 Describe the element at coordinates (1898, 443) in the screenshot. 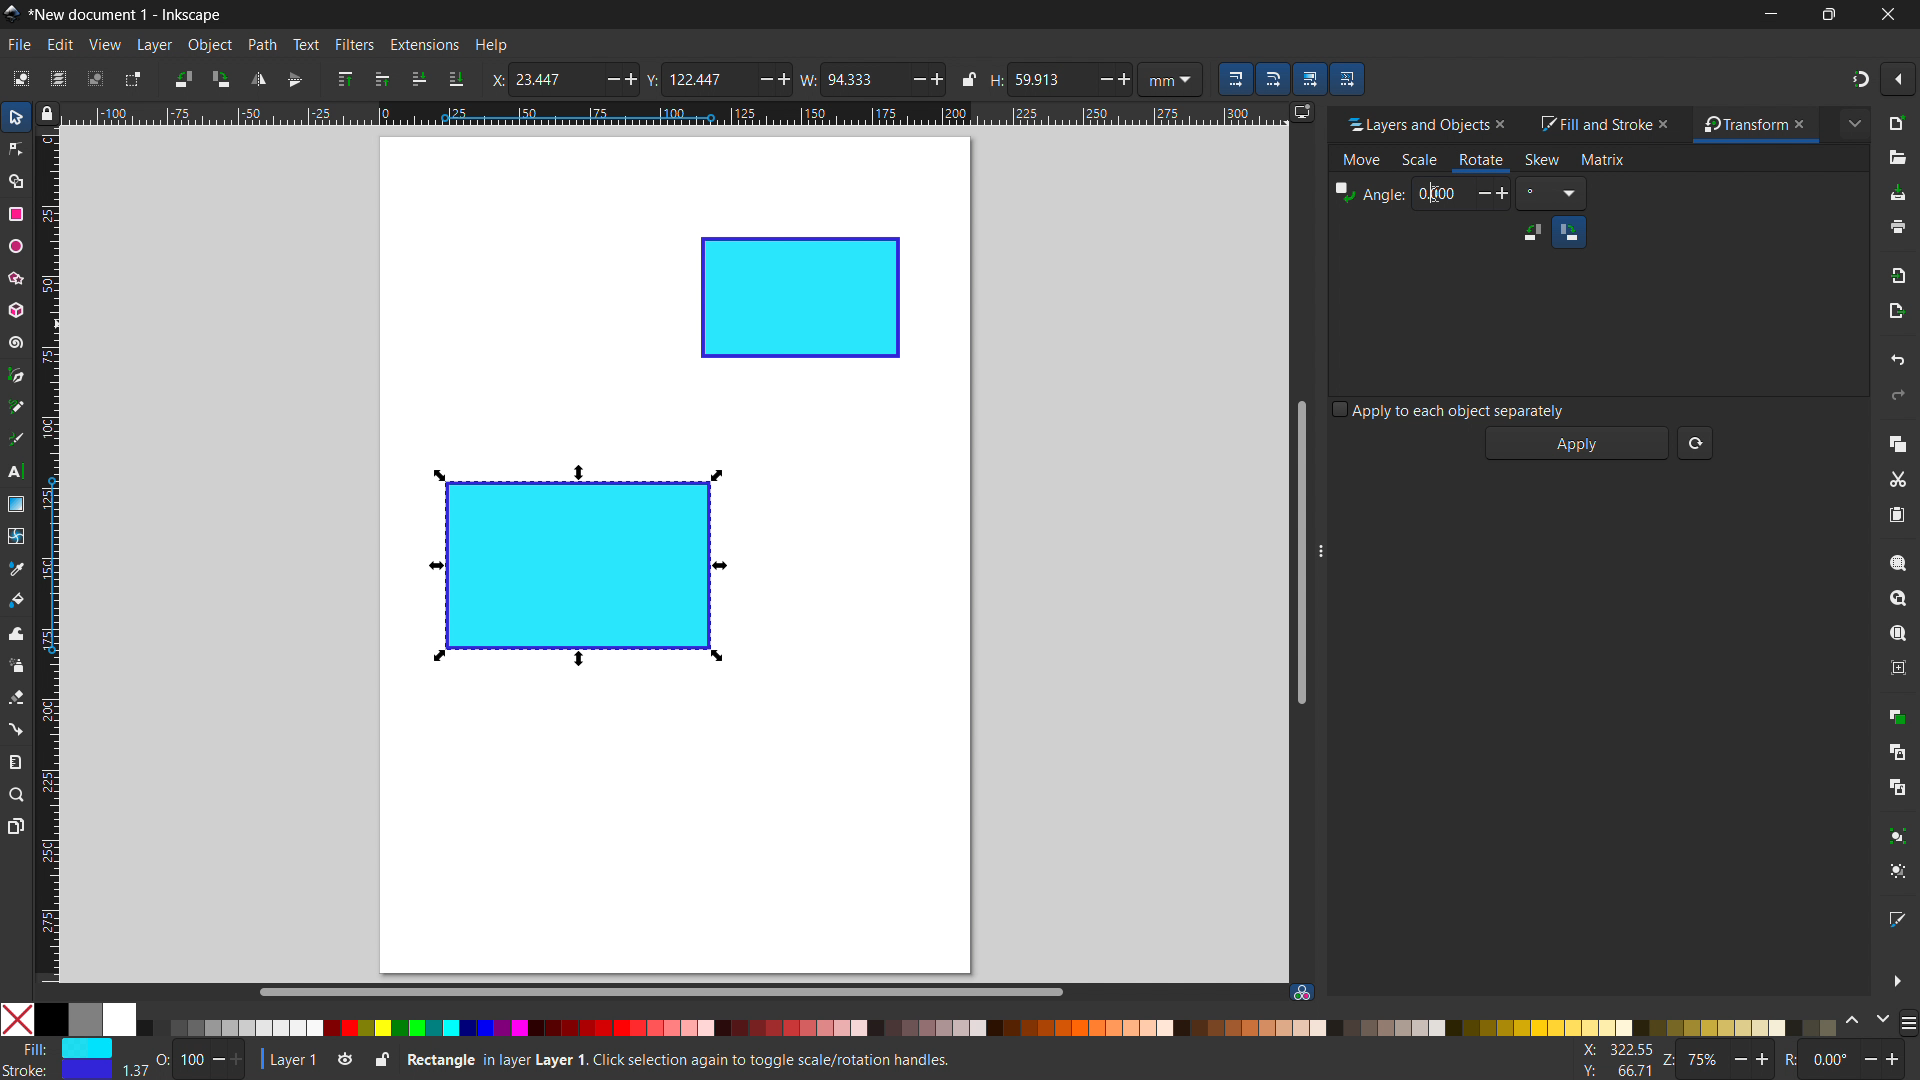

I see `copy` at that location.